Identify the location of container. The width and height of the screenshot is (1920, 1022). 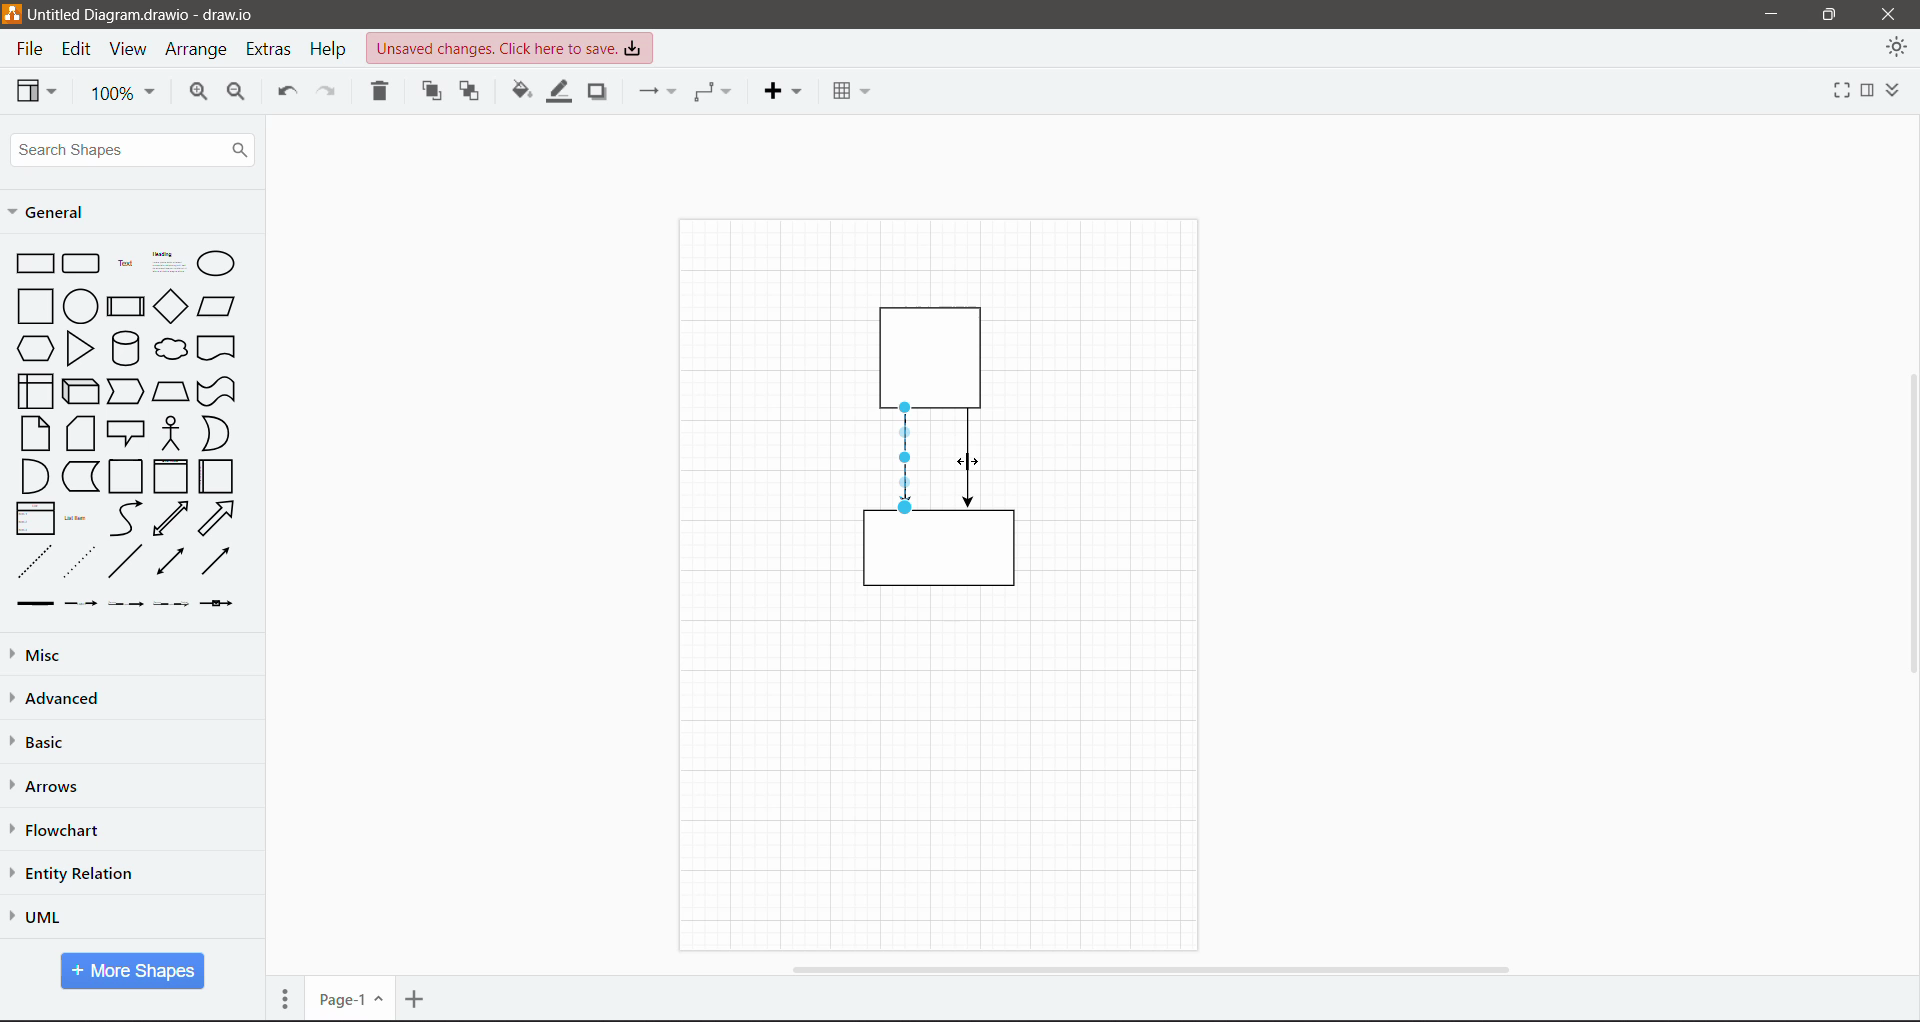
(936, 353).